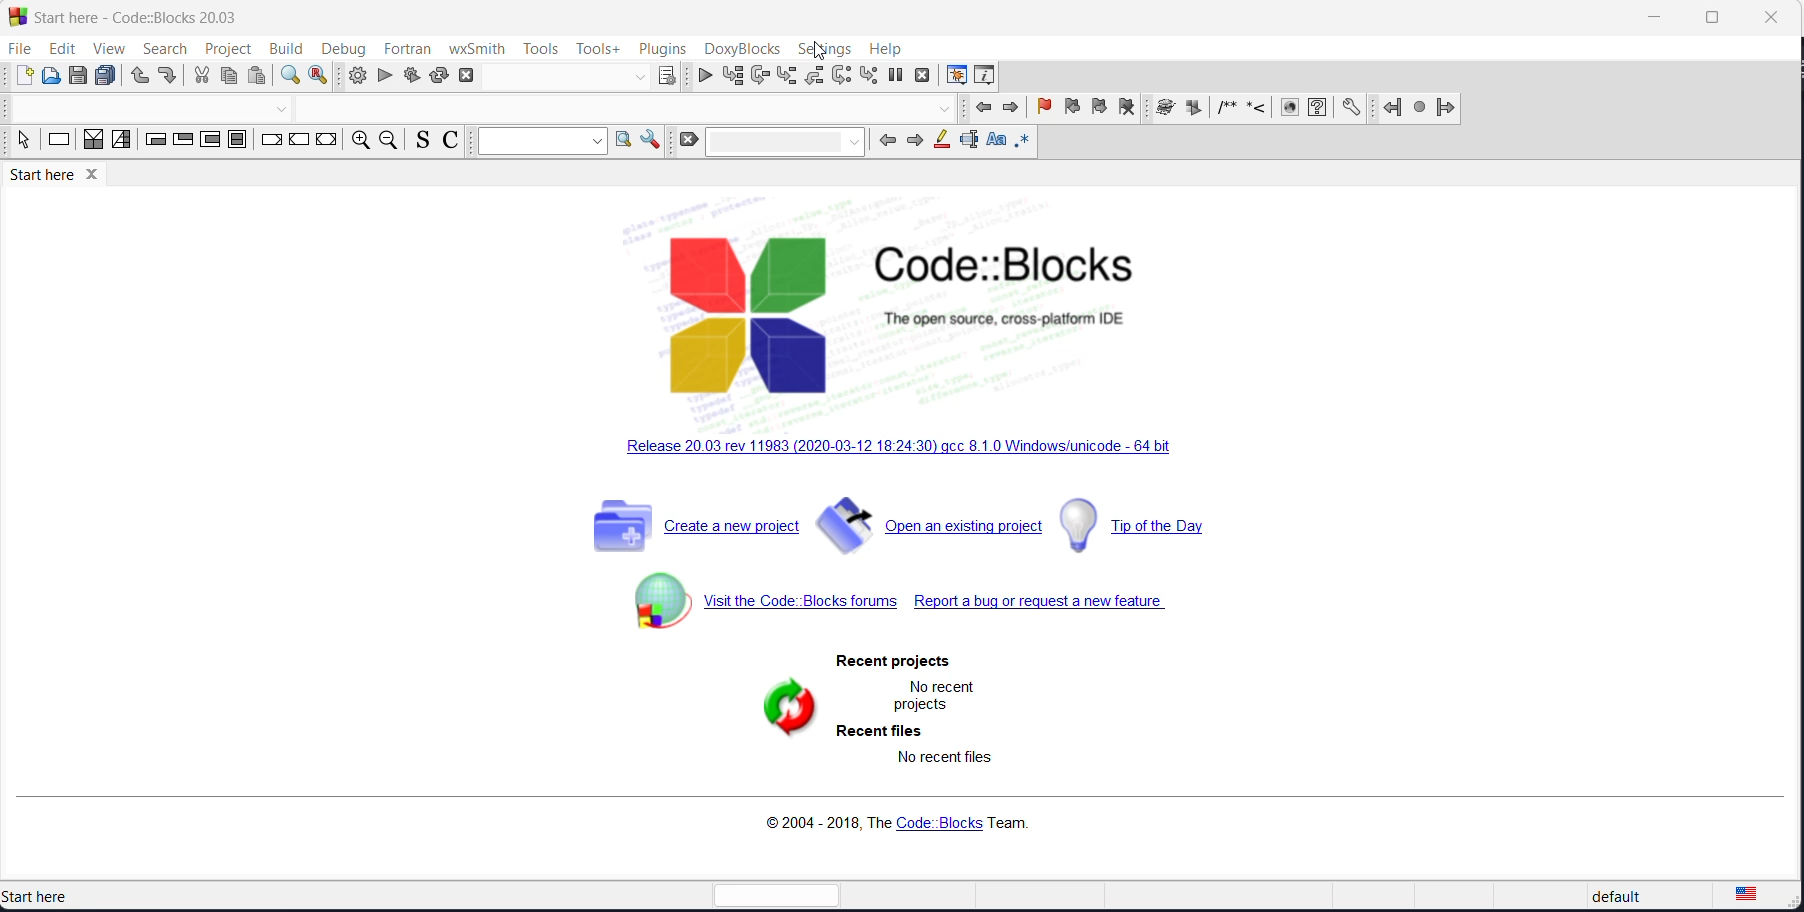  I want to click on no recent projects, so click(942, 693).